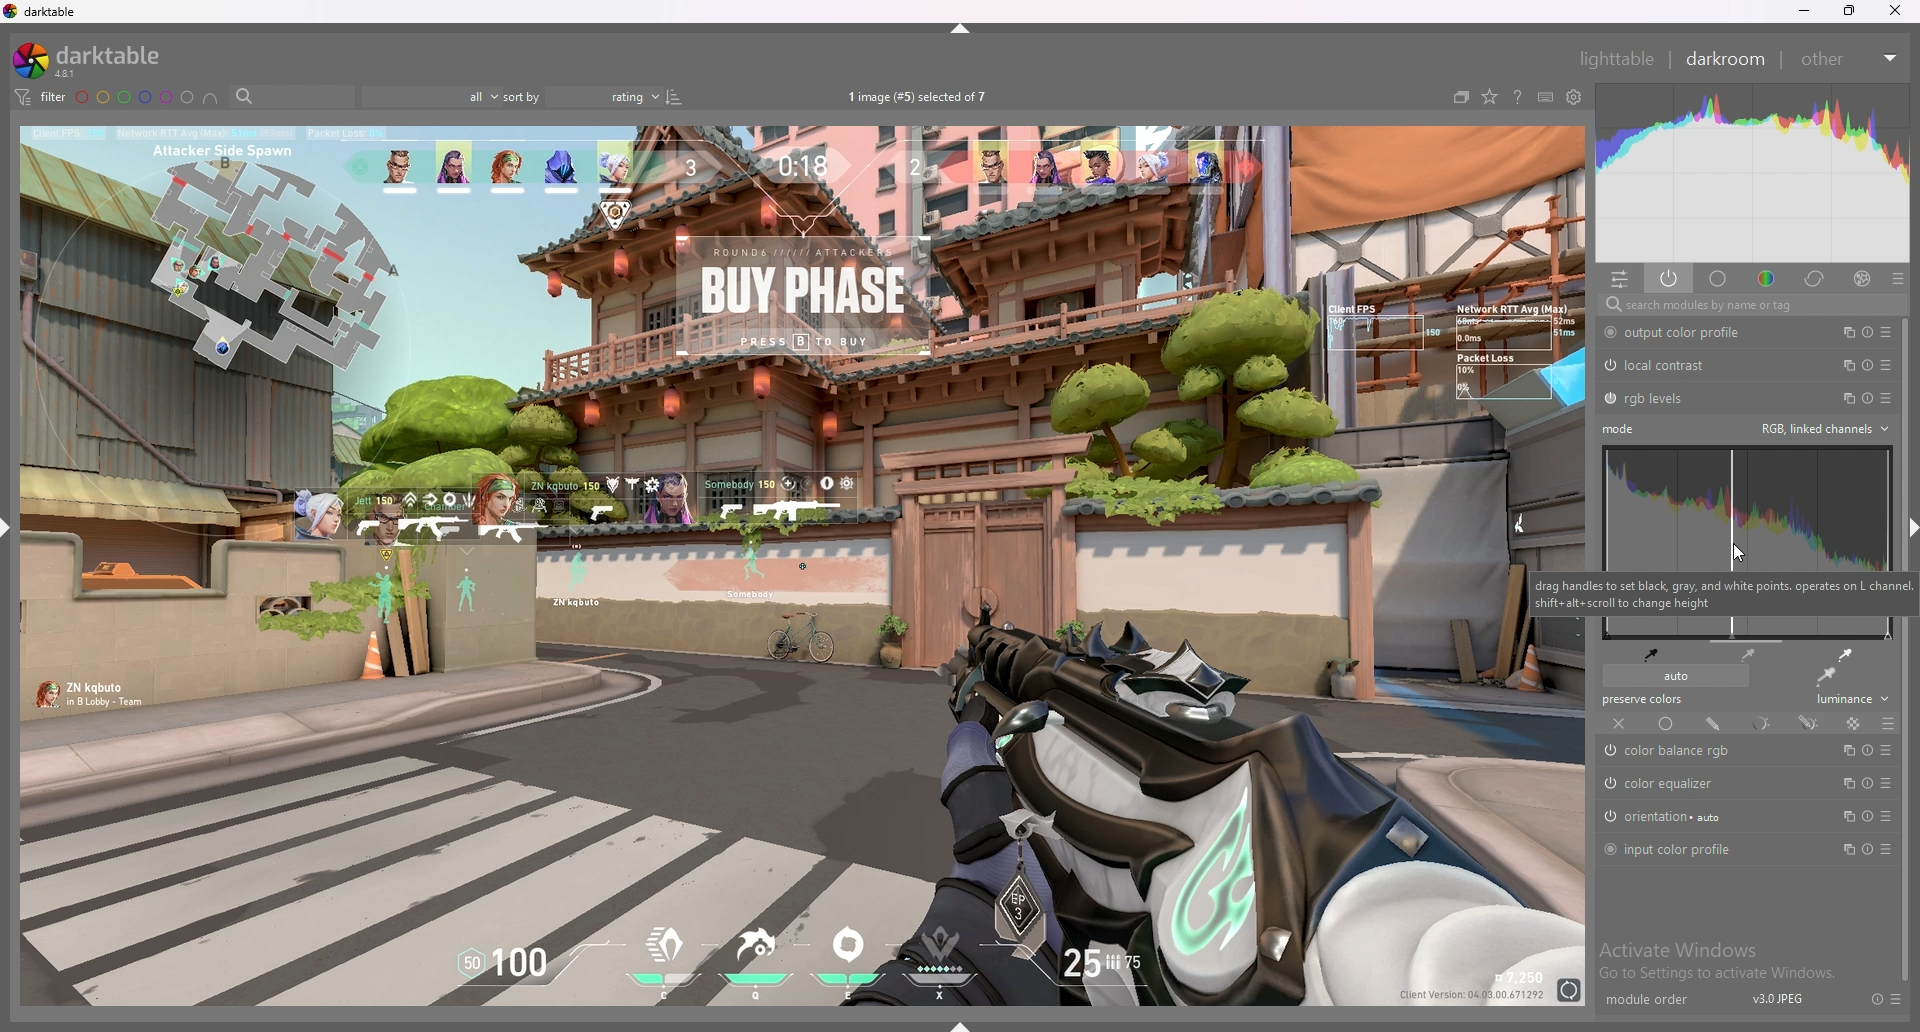 This screenshot has width=1920, height=1032. What do you see at coordinates (1734, 554) in the screenshot?
I see `mouse cursor` at bounding box center [1734, 554].